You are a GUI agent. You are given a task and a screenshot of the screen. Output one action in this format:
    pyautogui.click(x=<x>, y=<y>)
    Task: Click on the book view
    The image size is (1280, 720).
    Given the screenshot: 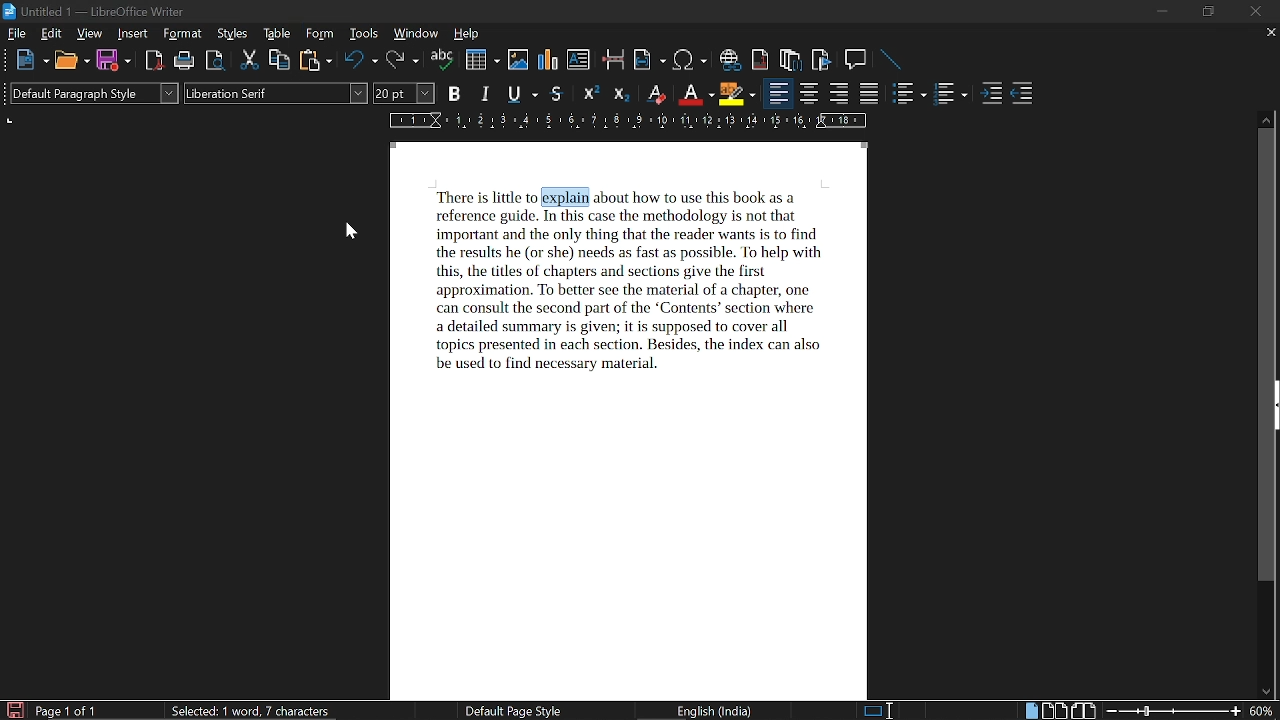 What is the action you would take?
    pyautogui.click(x=1083, y=711)
    